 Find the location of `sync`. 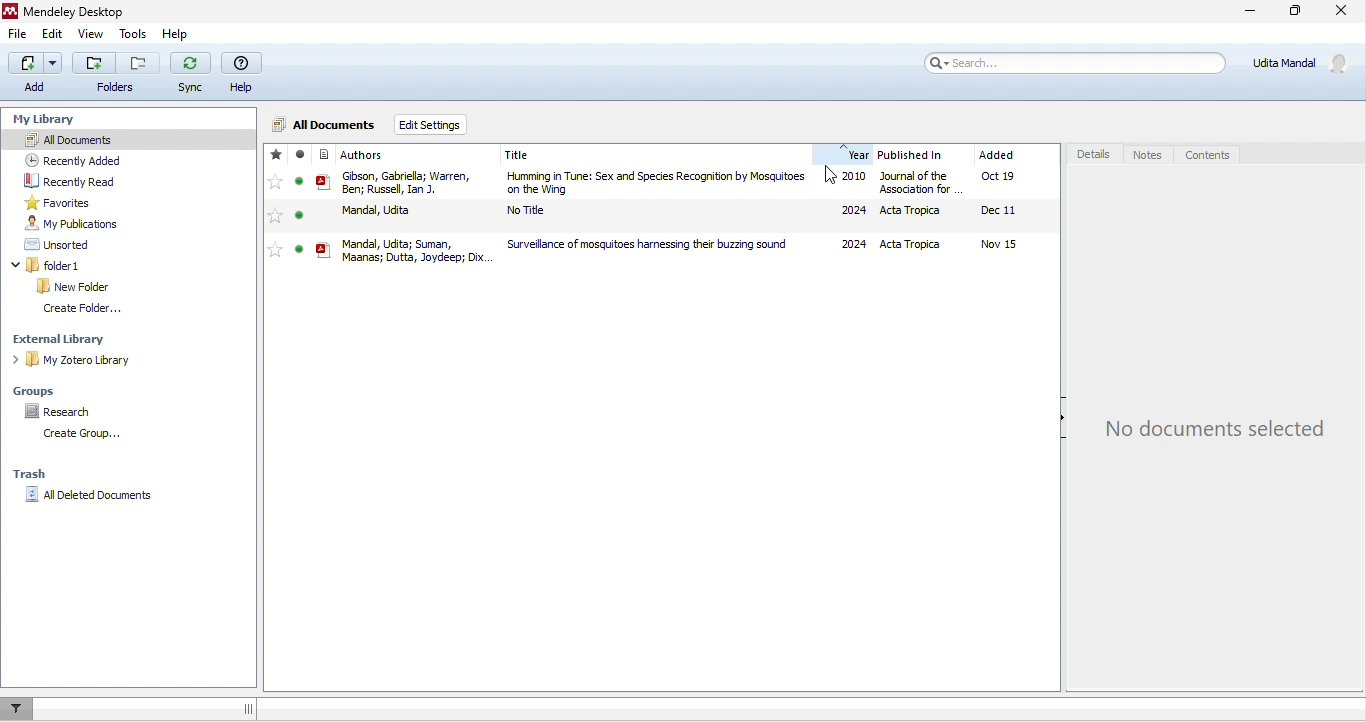

sync is located at coordinates (190, 74).